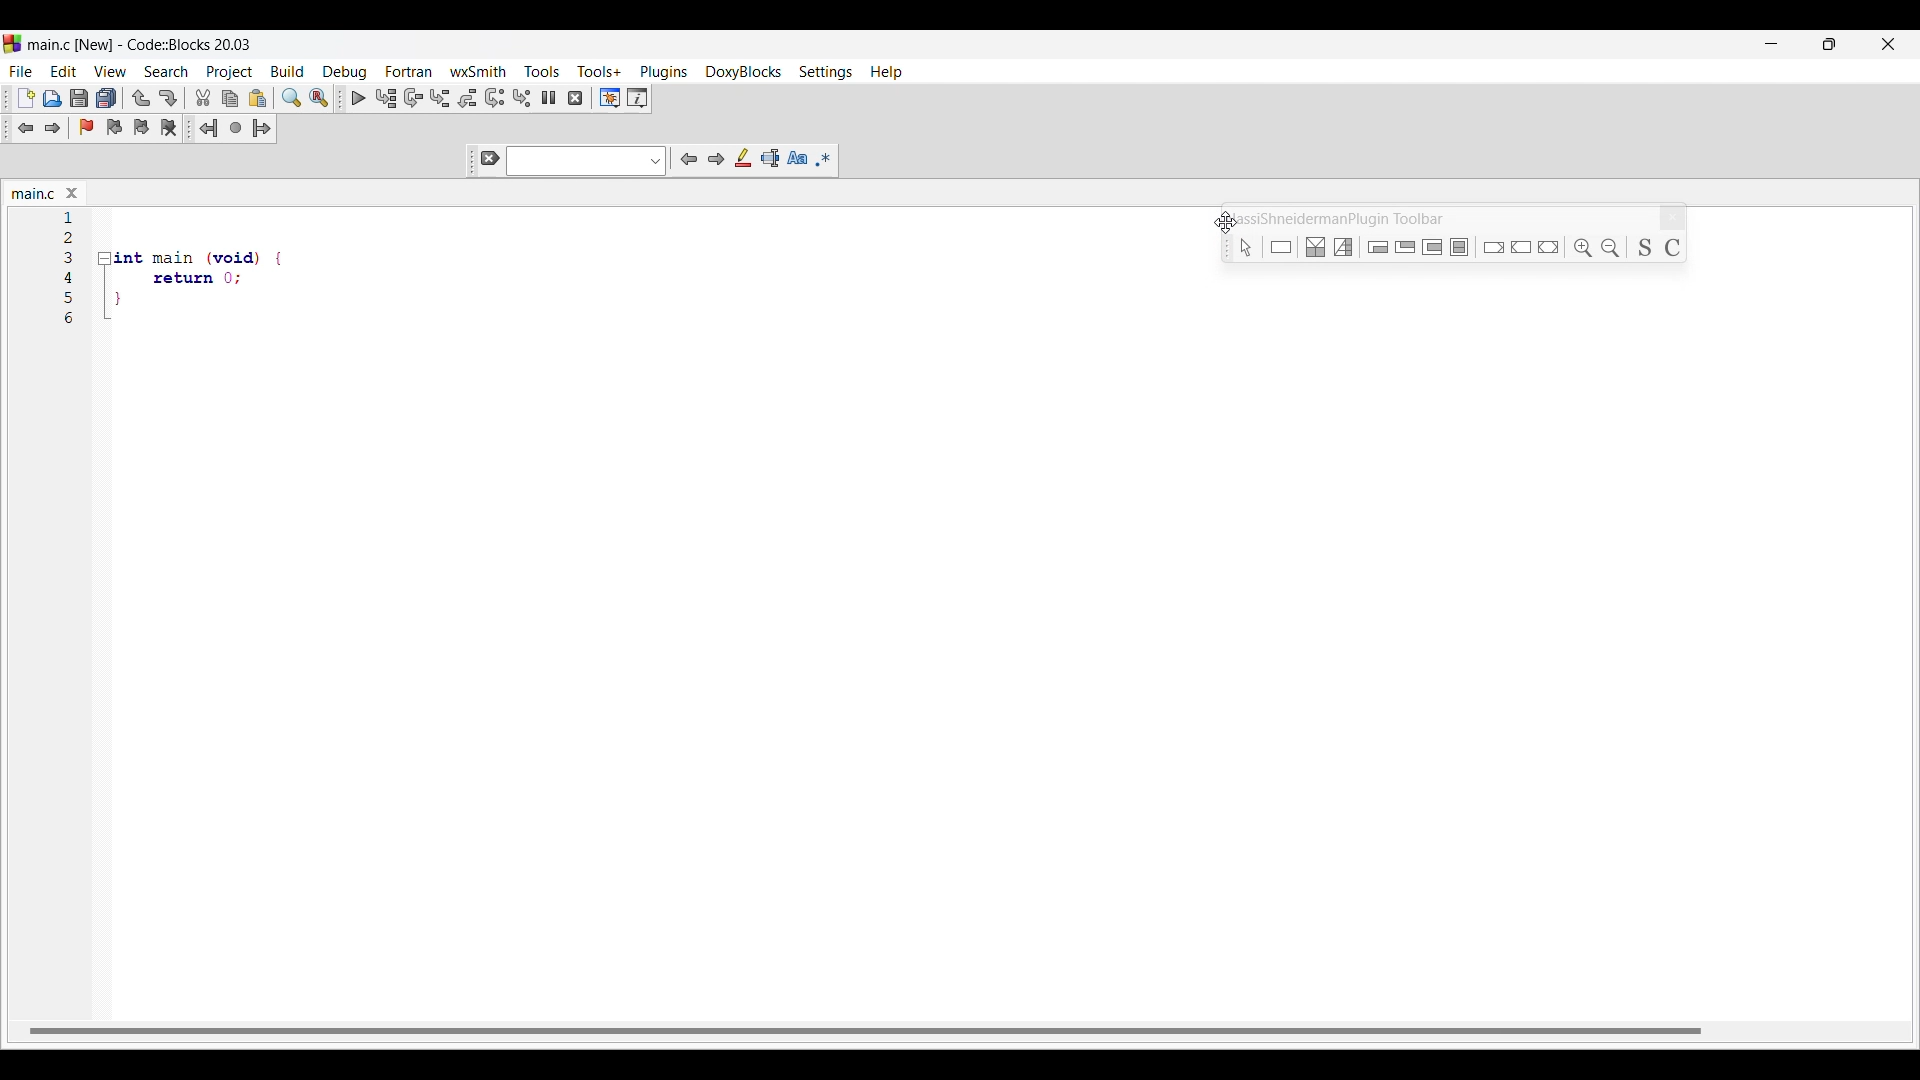 This screenshot has width=1920, height=1080. I want to click on Step out, so click(468, 98).